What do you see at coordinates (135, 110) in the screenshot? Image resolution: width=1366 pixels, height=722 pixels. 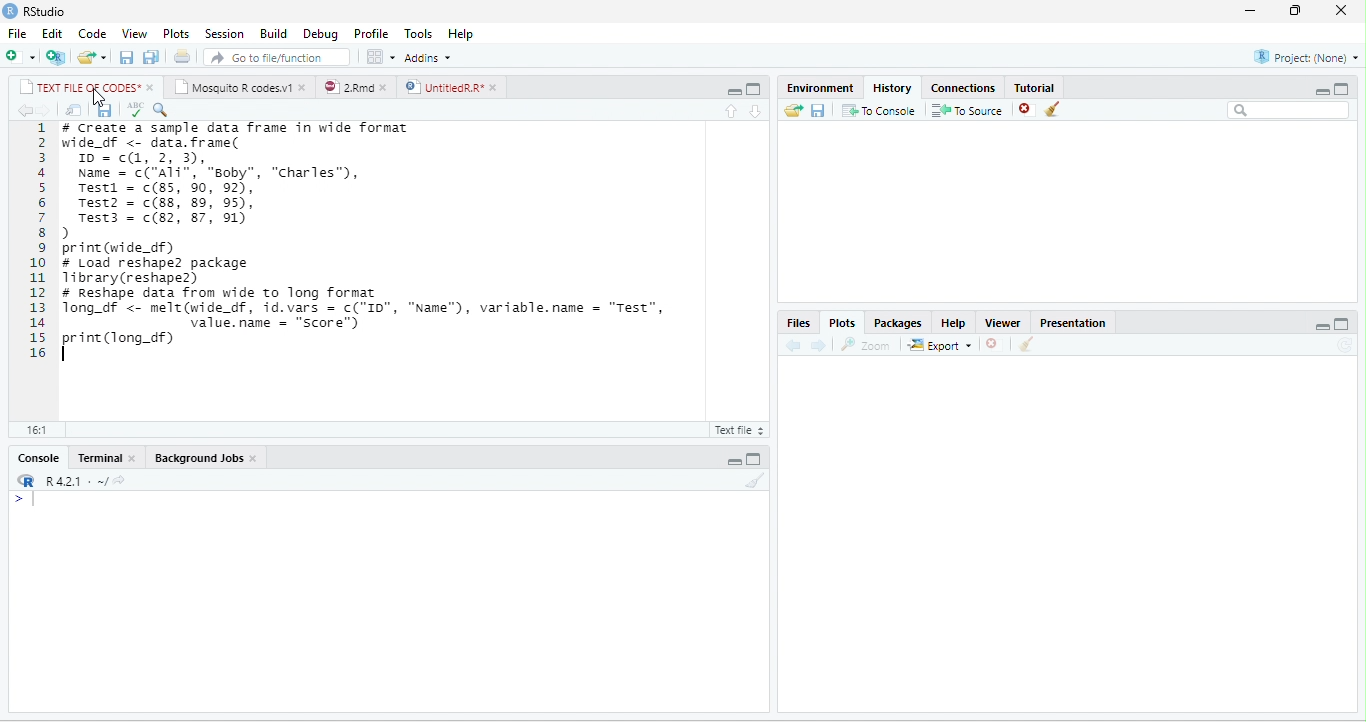 I see `ABC` at bounding box center [135, 110].